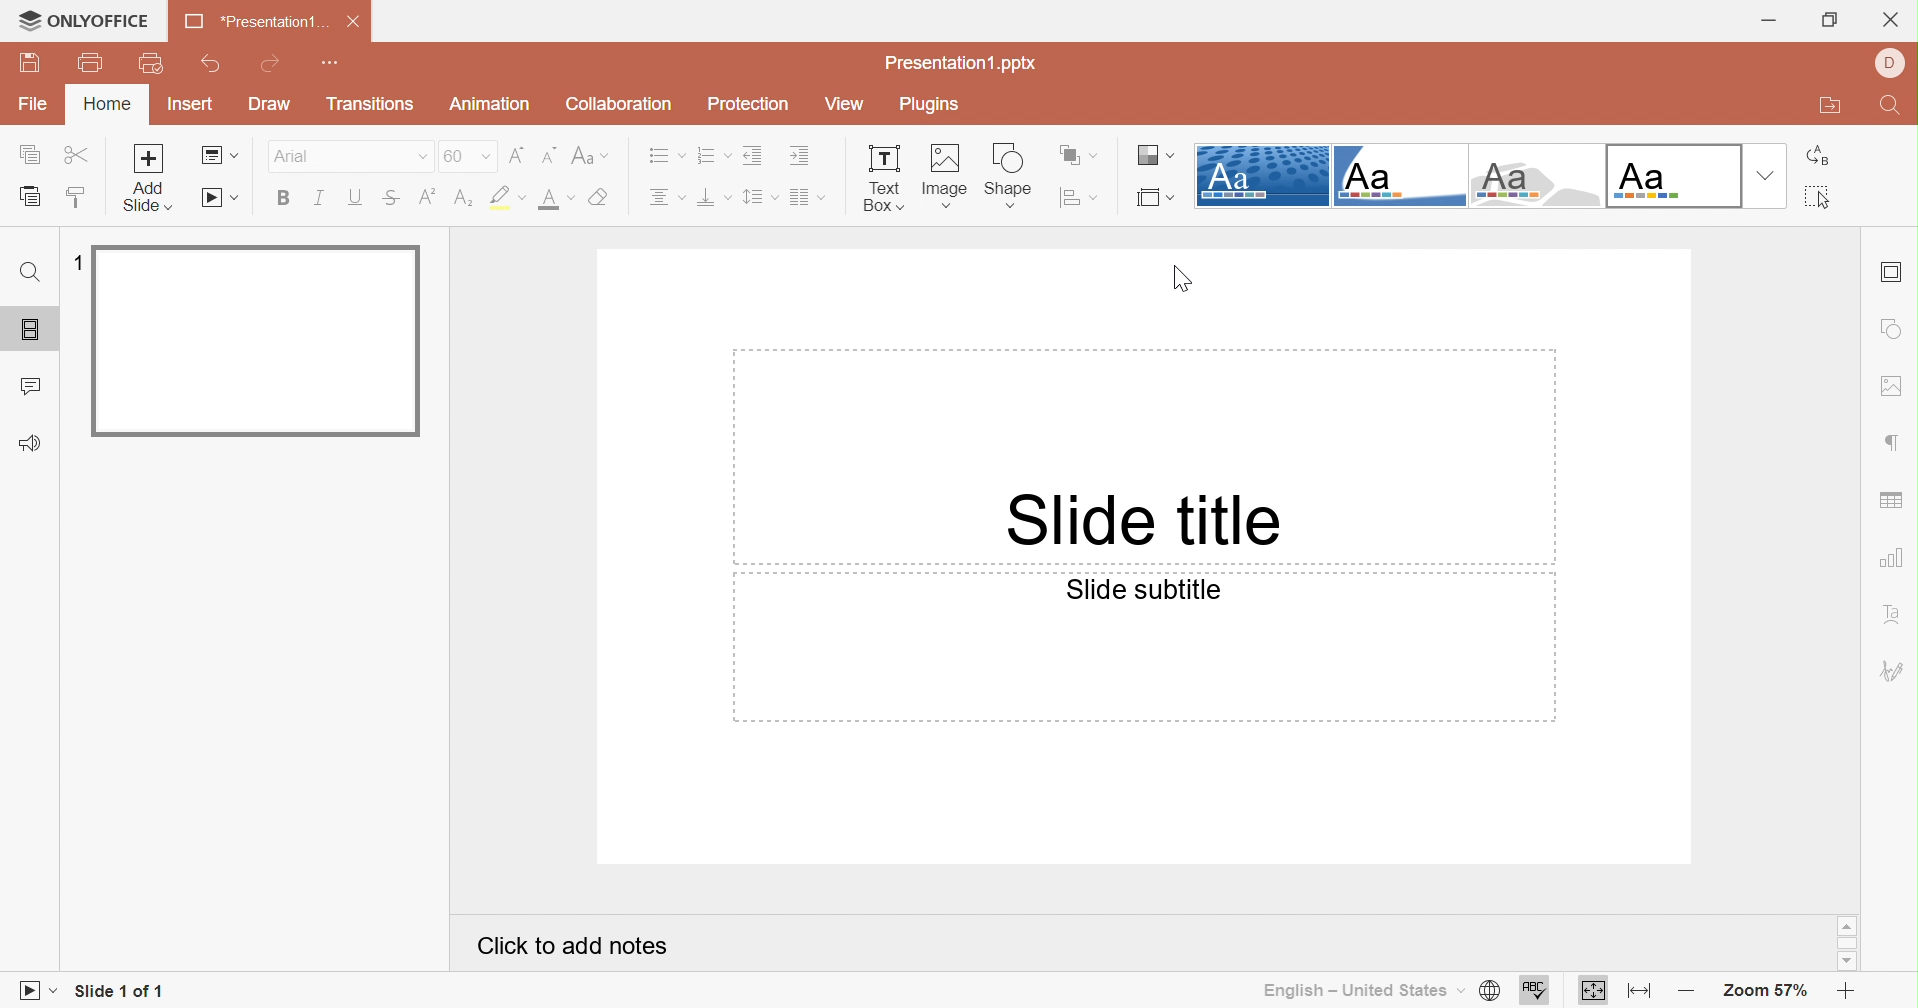 Image resolution: width=1918 pixels, height=1008 pixels. Describe the element at coordinates (356, 22) in the screenshot. I see `Close` at that location.